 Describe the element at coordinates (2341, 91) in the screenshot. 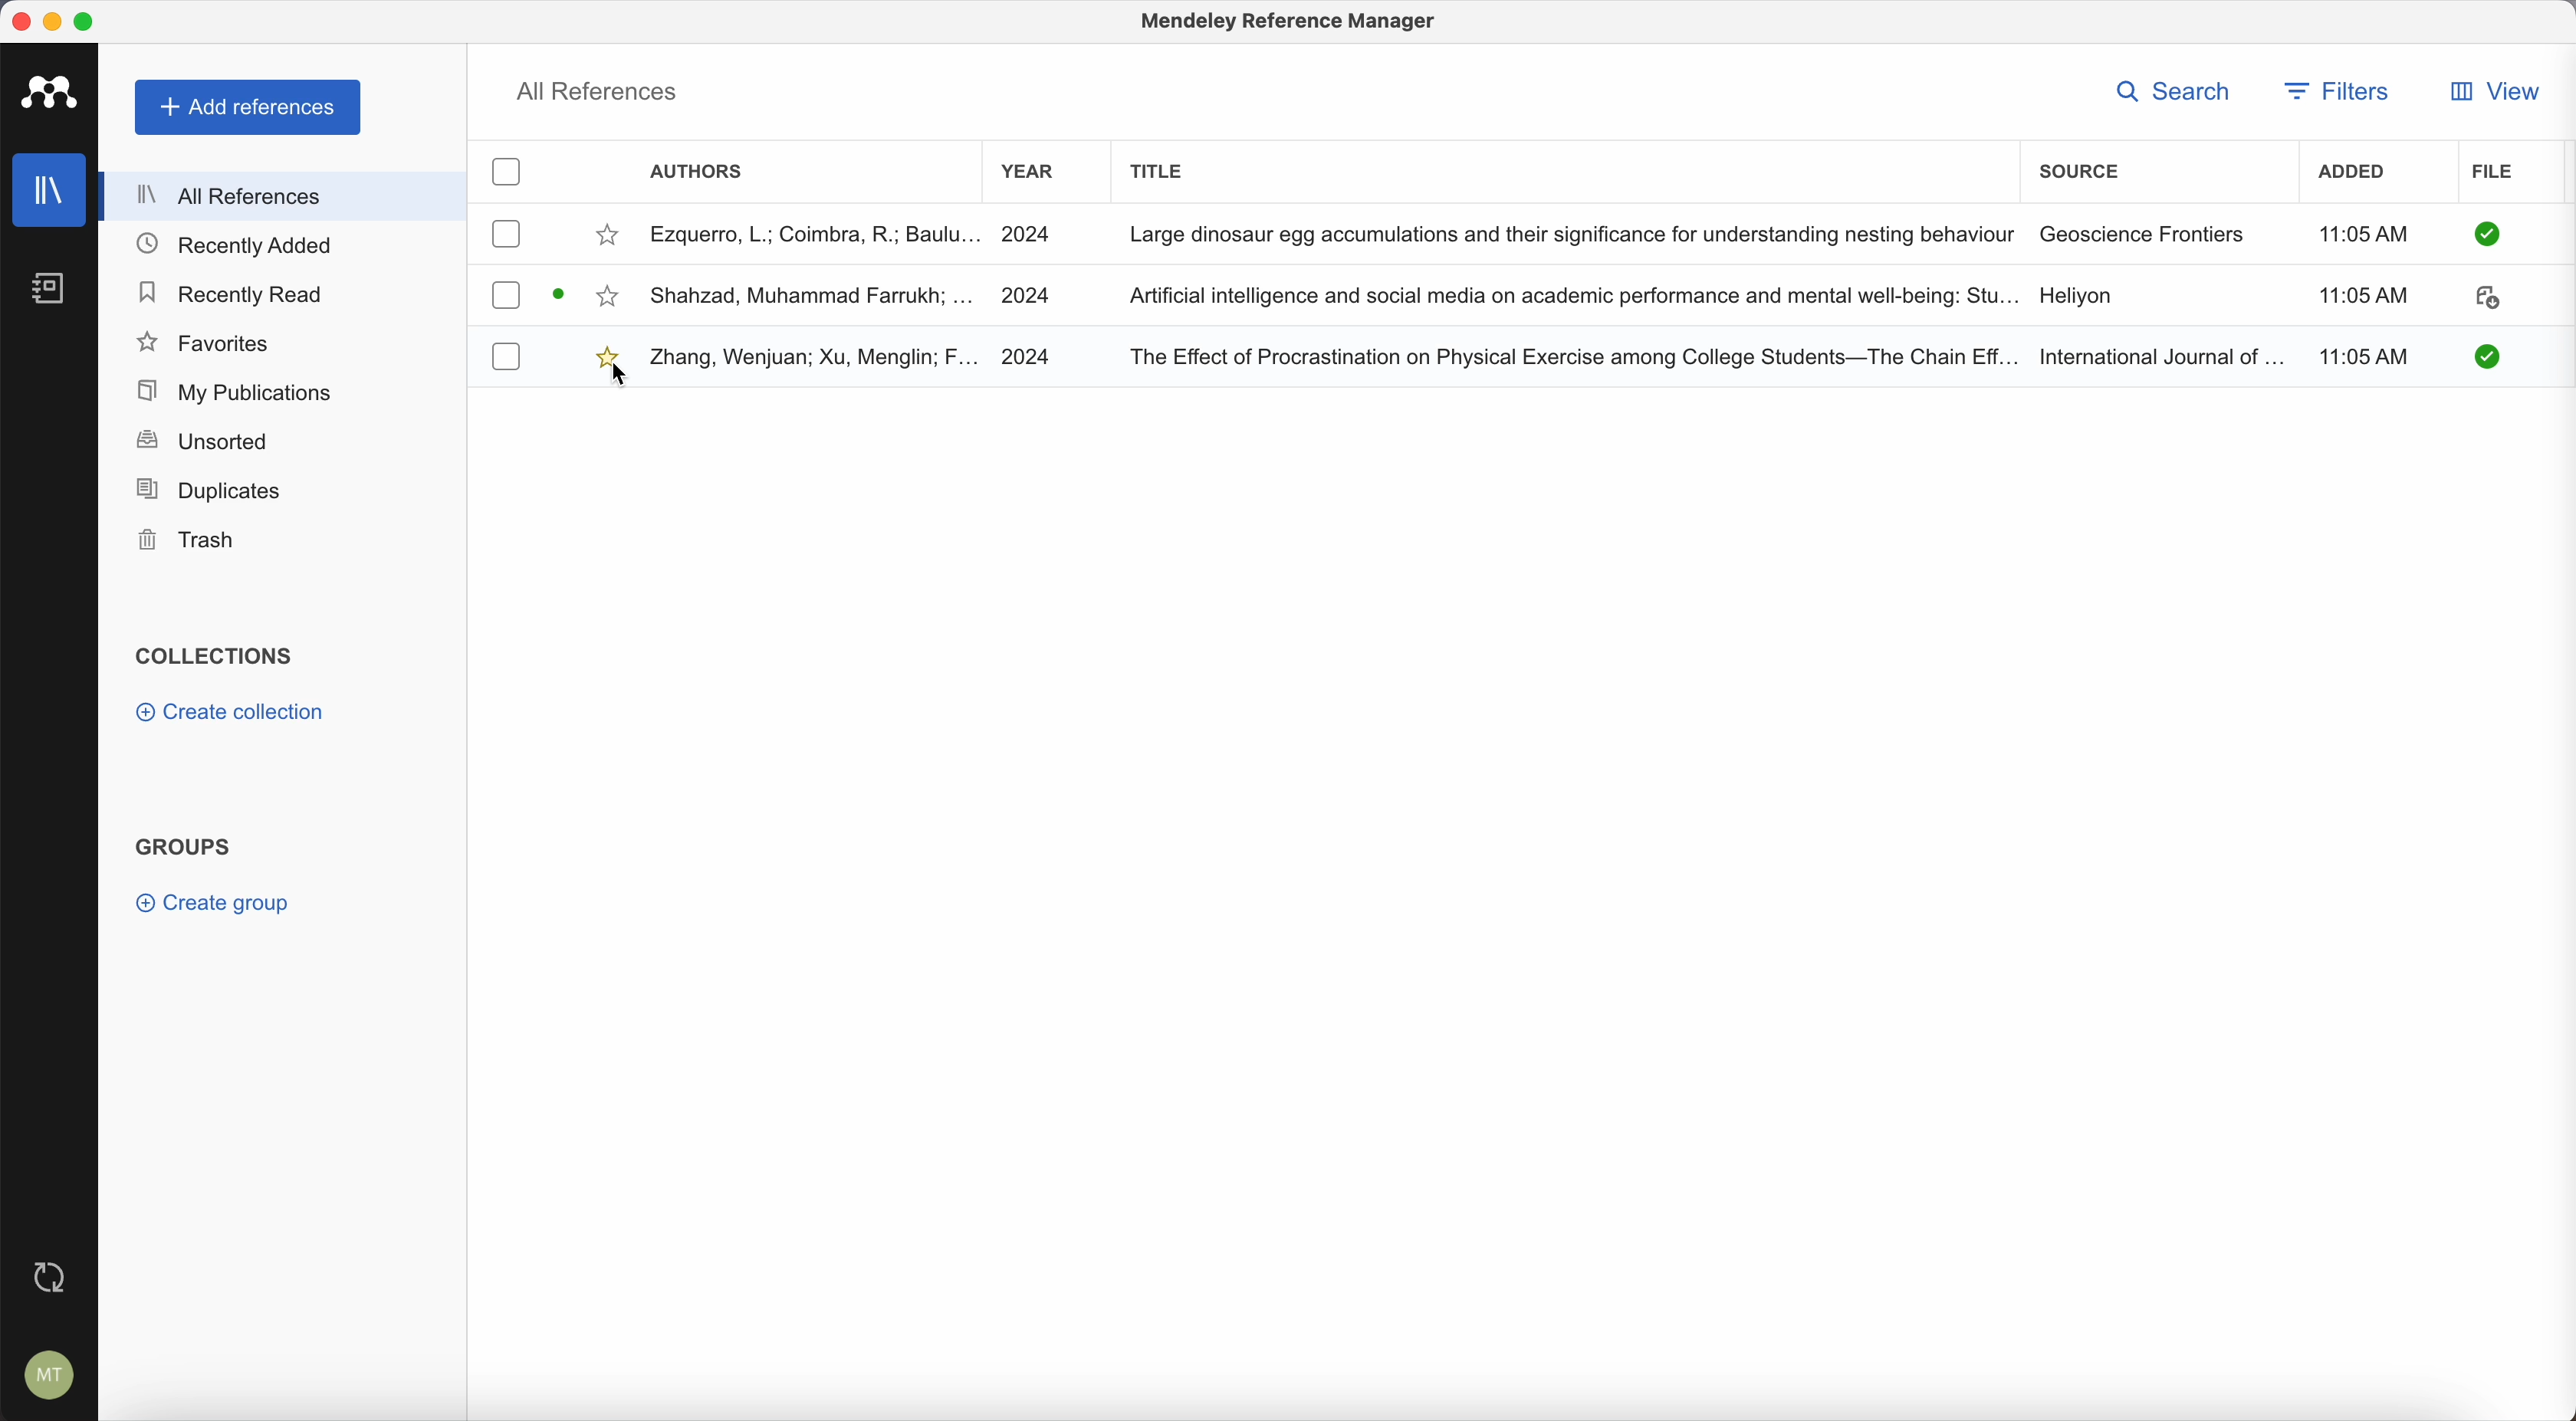

I see `filters` at that location.